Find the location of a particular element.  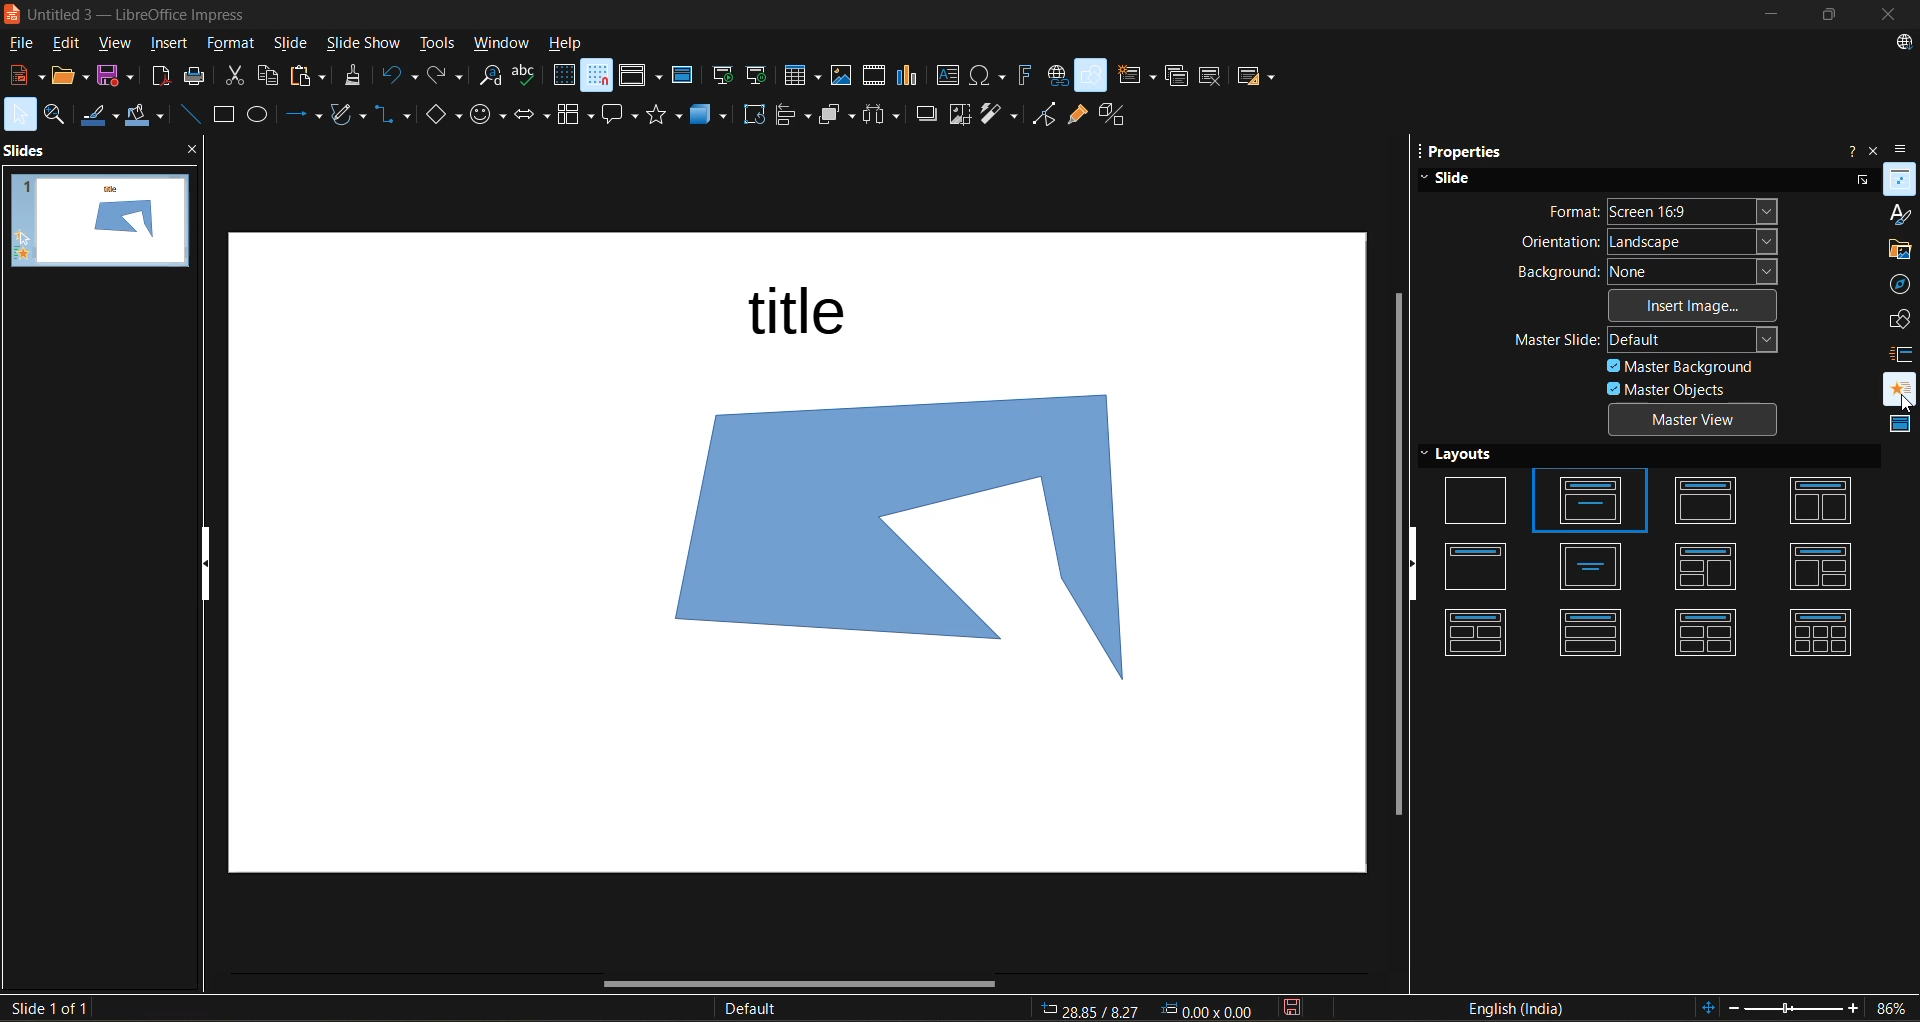

navigator is located at coordinates (1903, 285).